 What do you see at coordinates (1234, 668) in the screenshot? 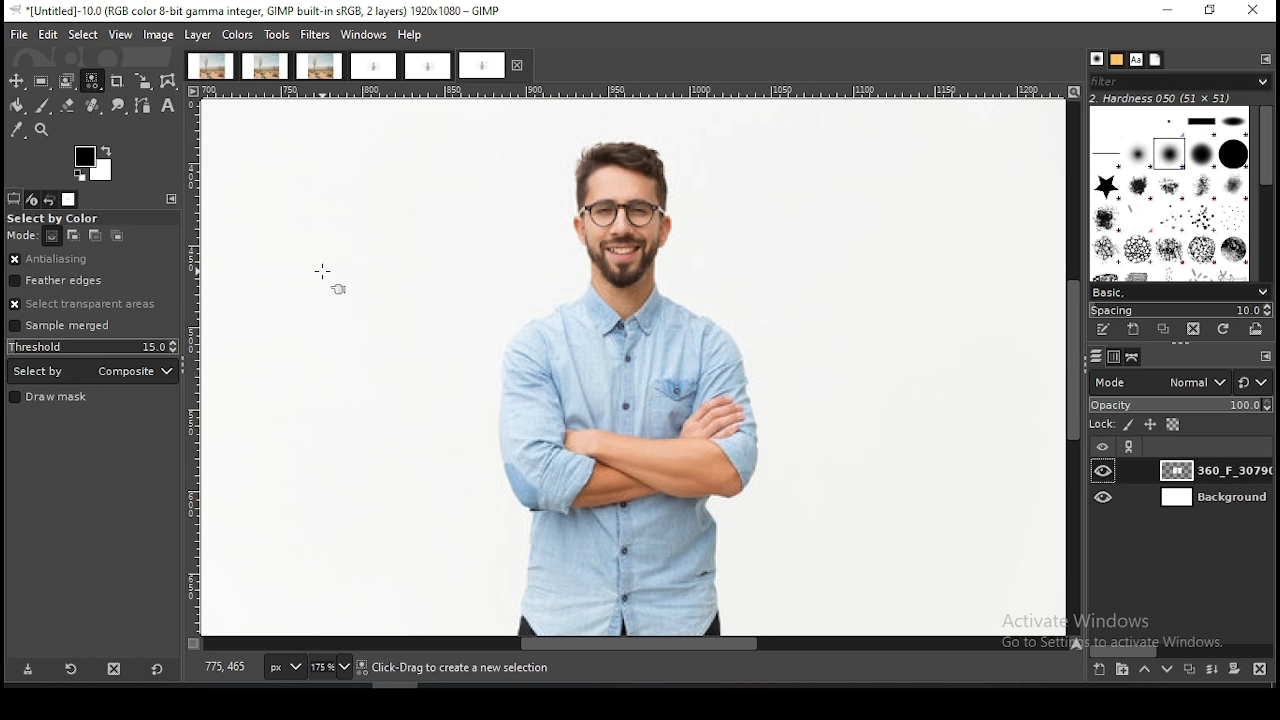
I see `add a mask` at bounding box center [1234, 668].